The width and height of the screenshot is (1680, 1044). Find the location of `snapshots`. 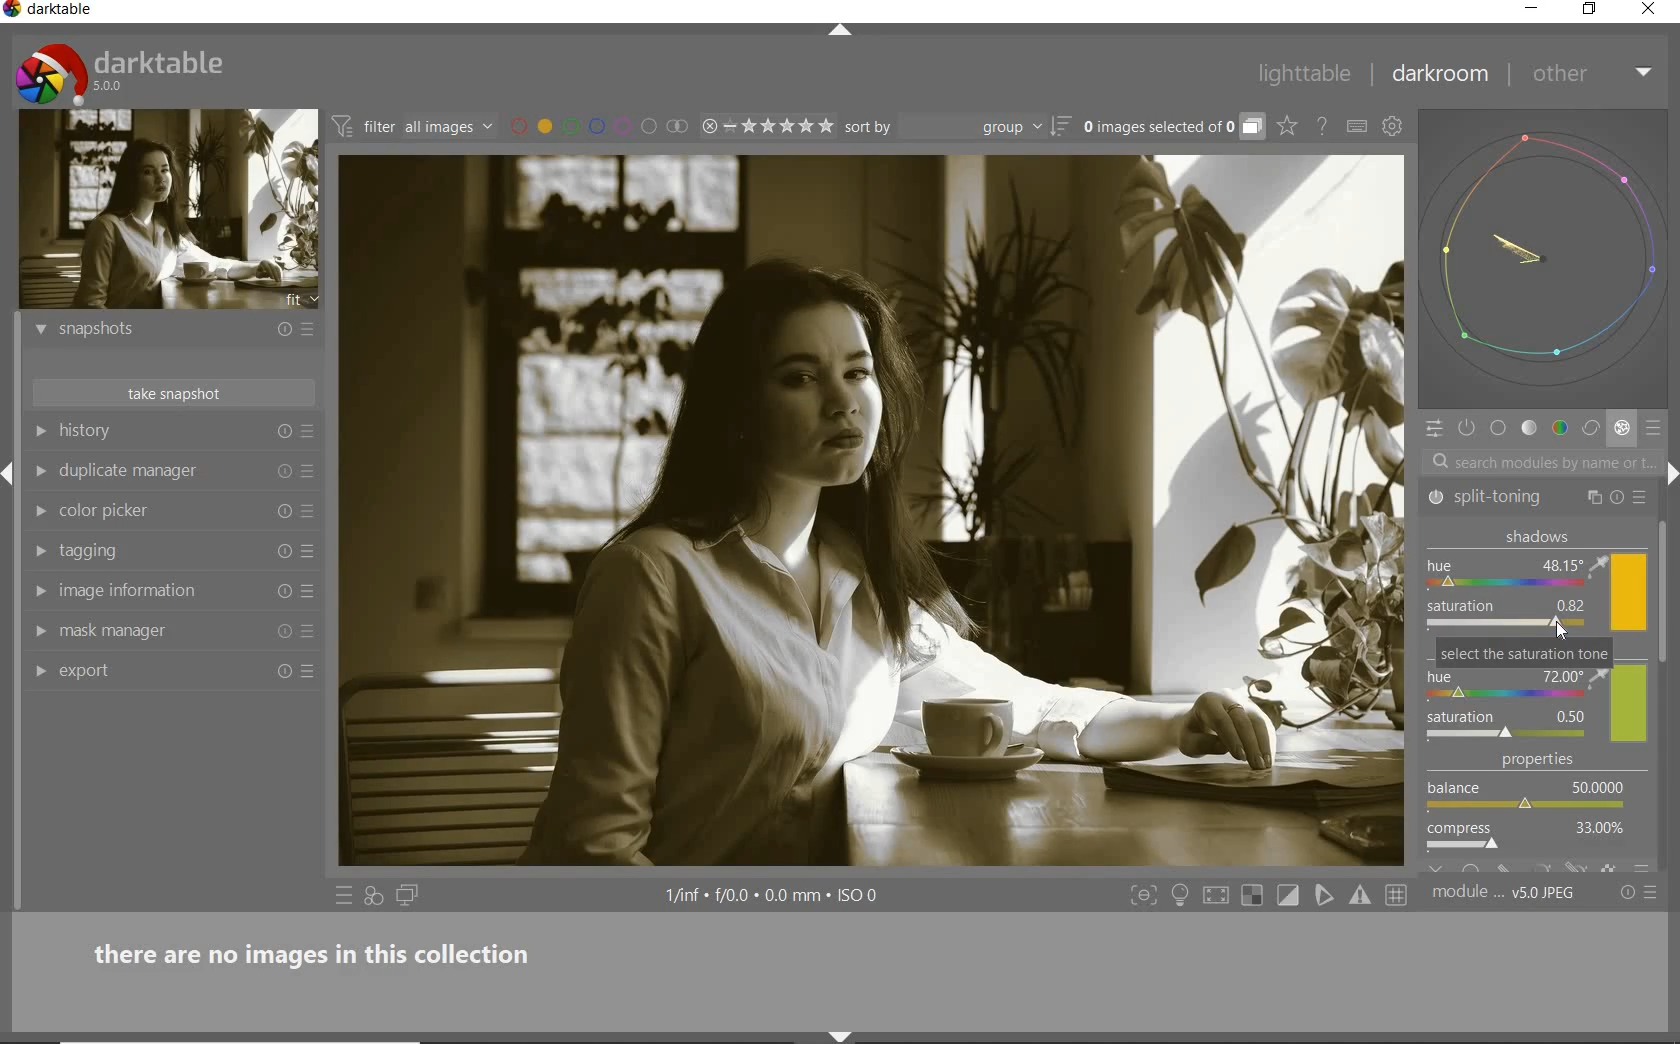

snapshots is located at coordinates (158, 333).